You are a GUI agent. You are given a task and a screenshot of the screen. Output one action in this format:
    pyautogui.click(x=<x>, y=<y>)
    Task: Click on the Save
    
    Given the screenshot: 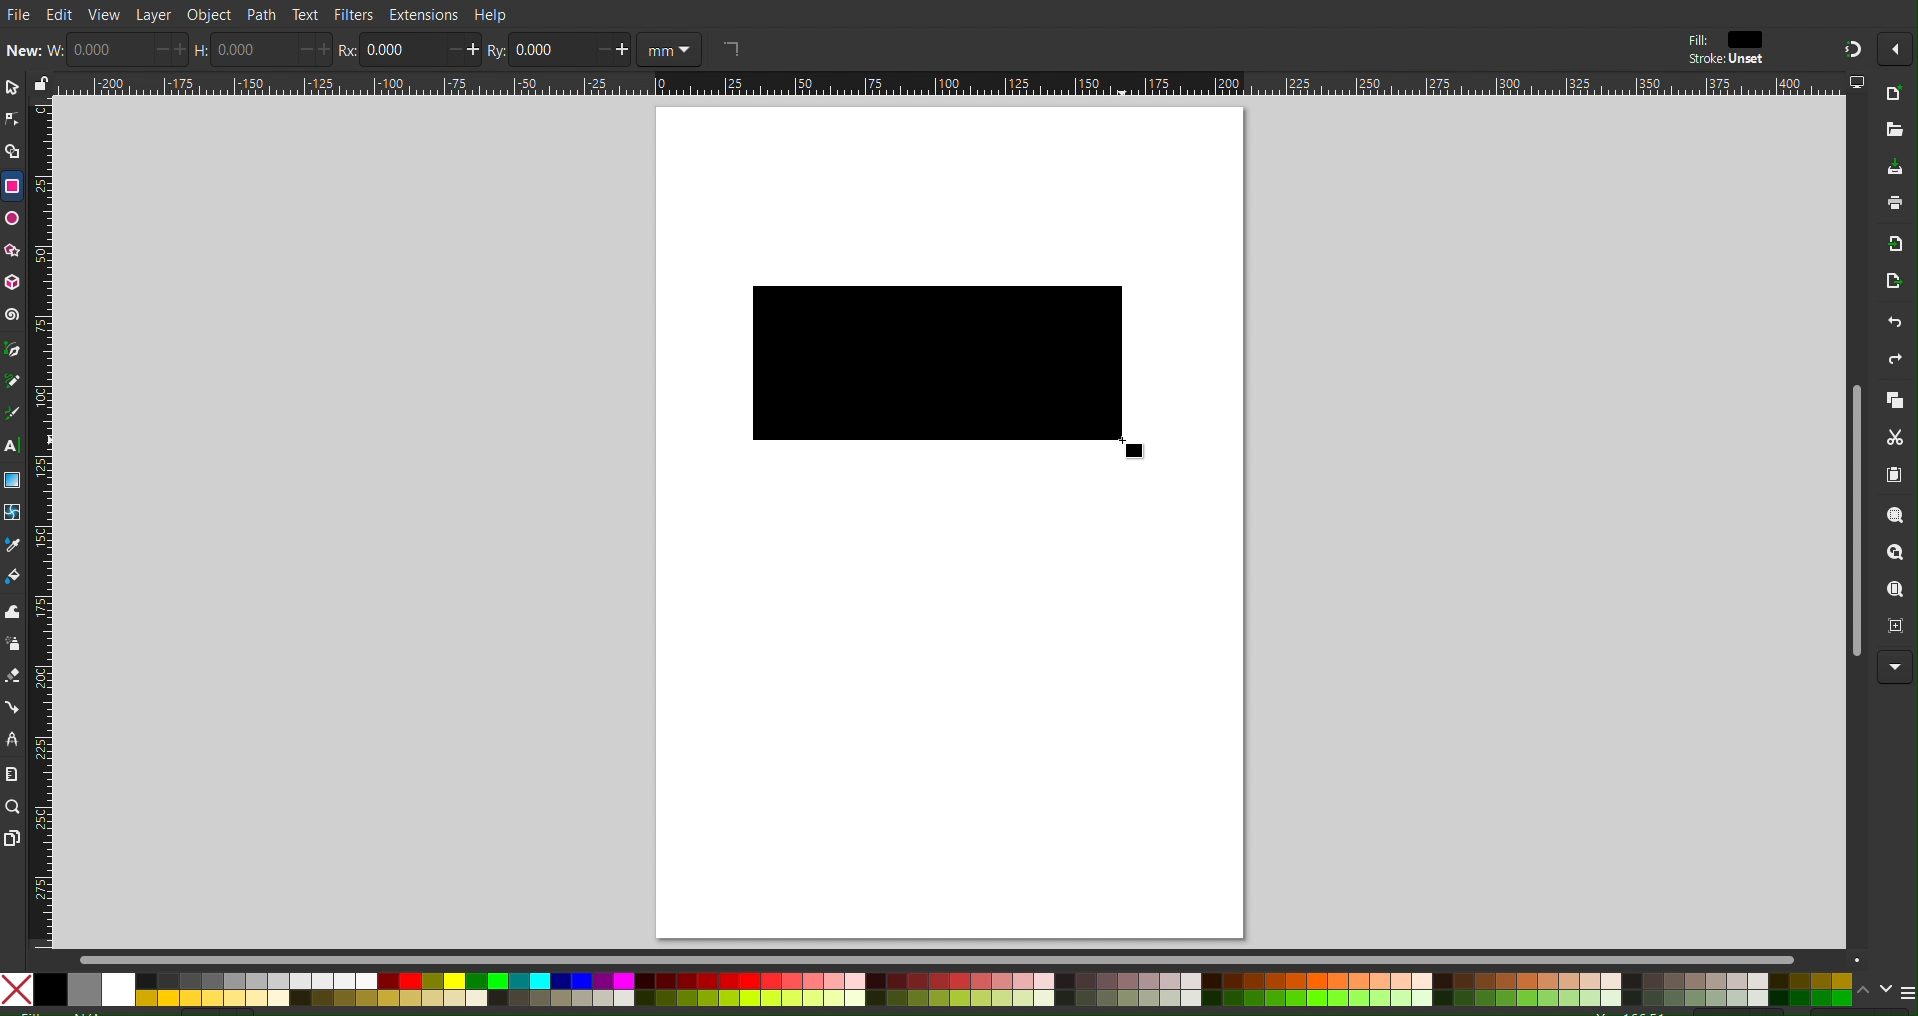 What is the action you would take?
    pyautogui.click(x=1890, y=168)
    